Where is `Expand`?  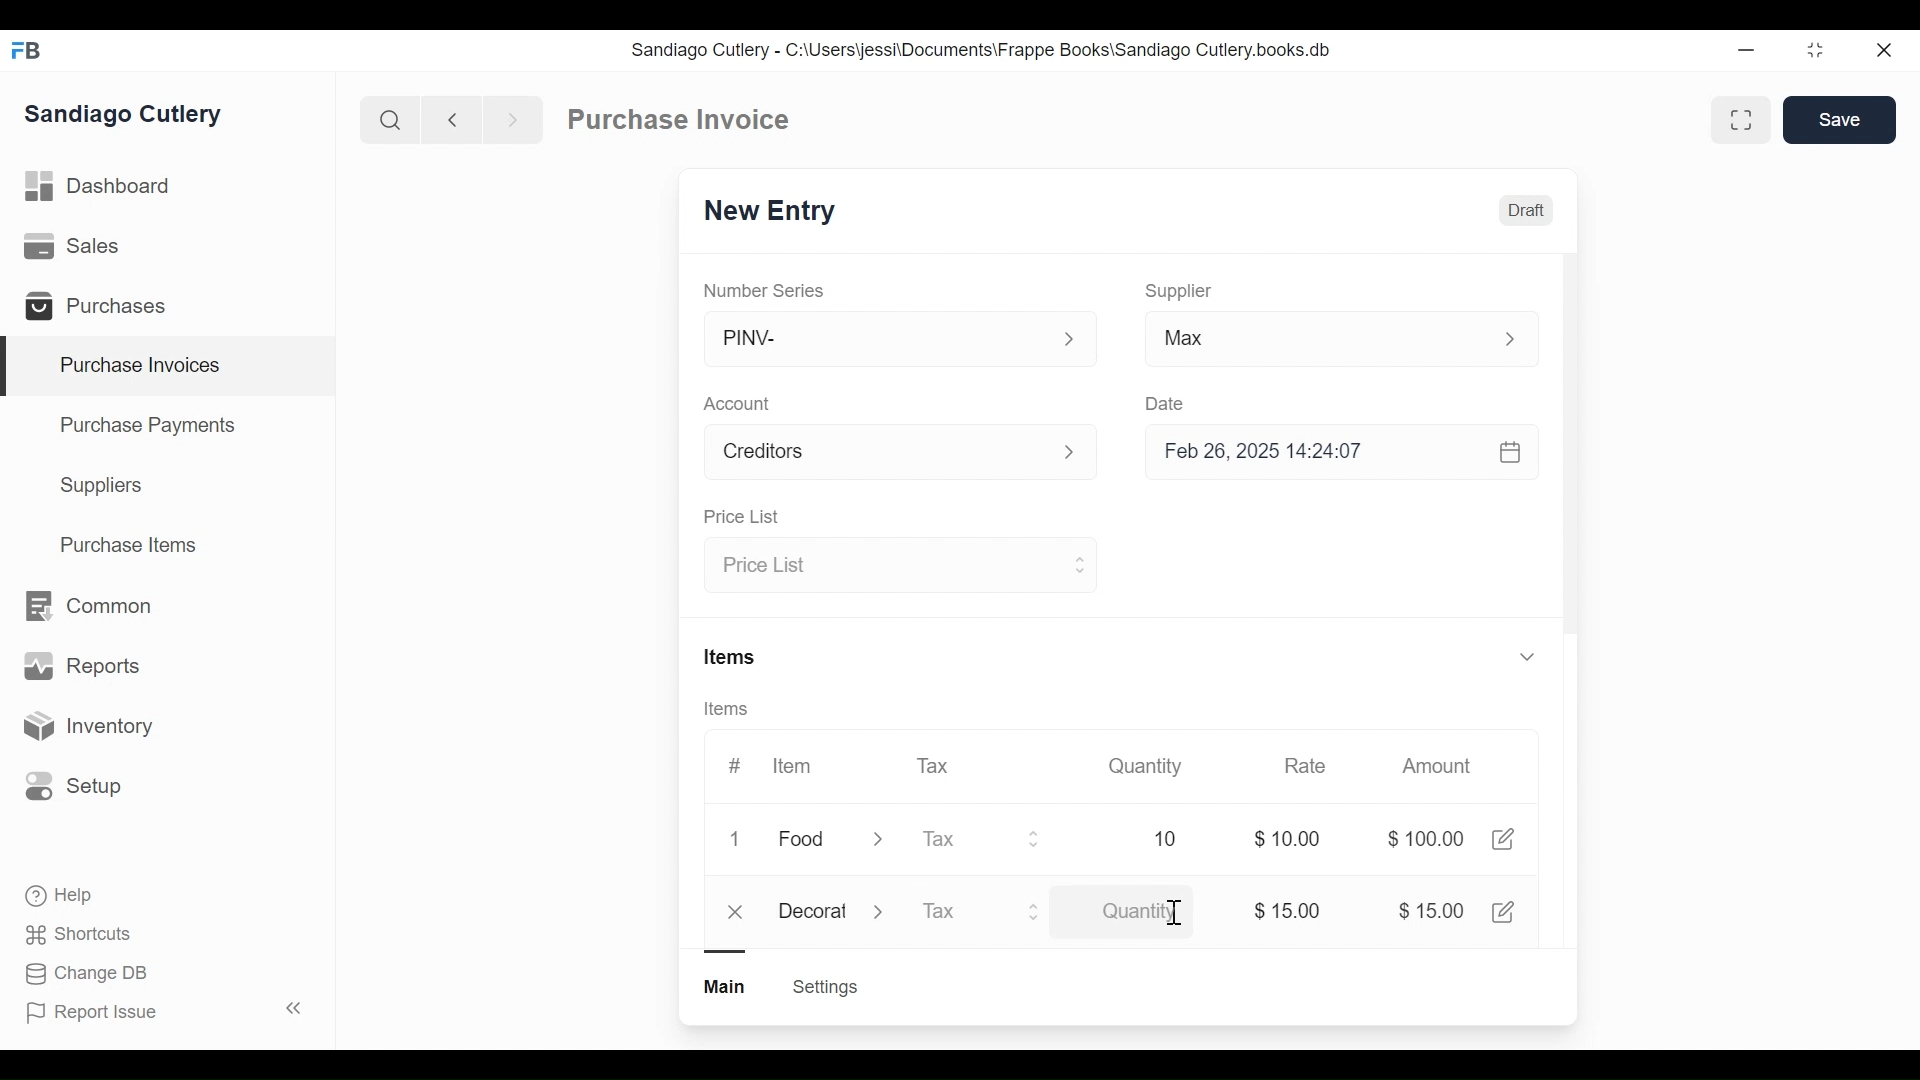
Expand is located at coordinates (1070, 340).